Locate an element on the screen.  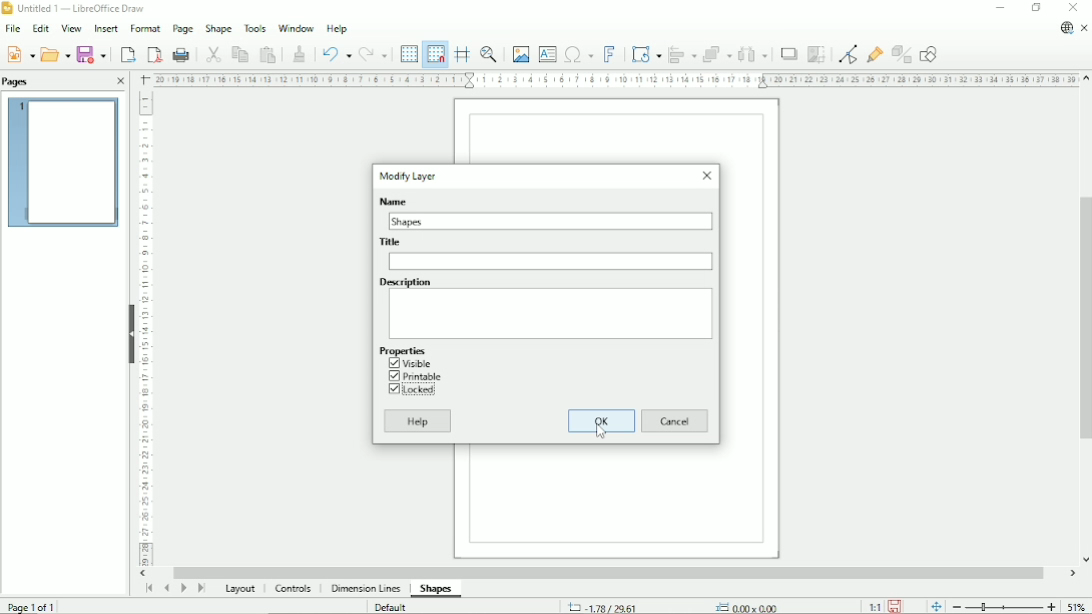
Modify layer is located at coordinates (409, 176).